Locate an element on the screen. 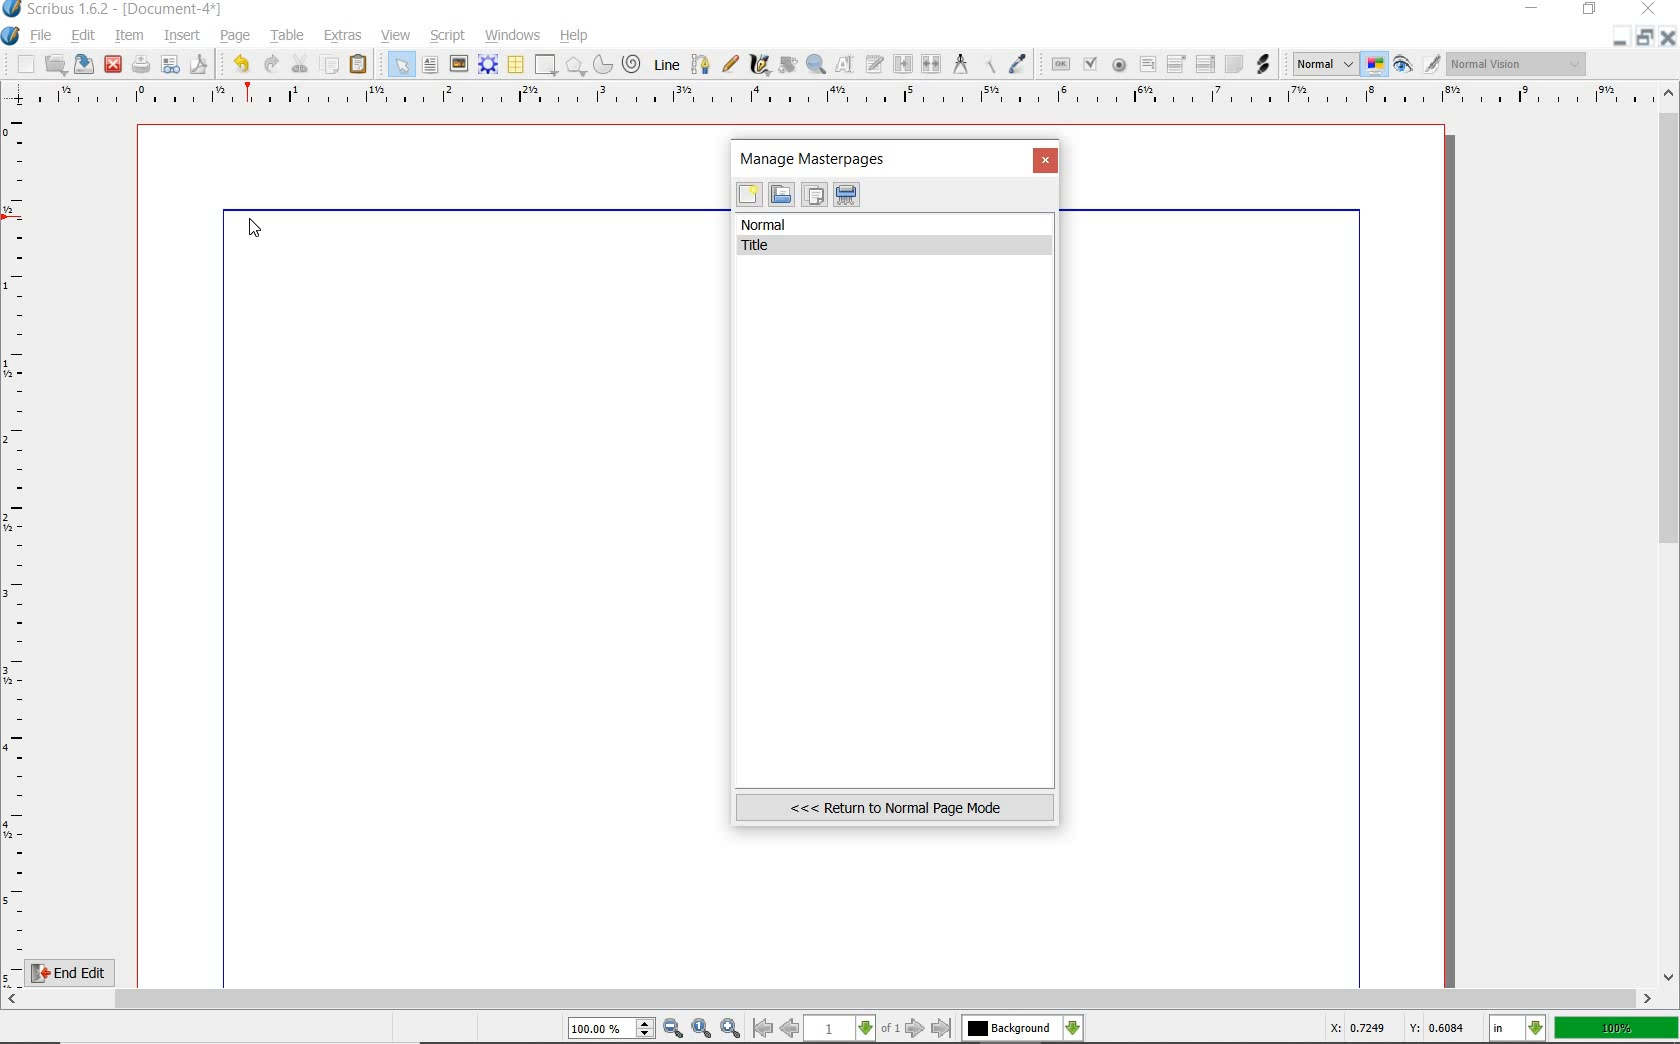 This screenshot has height=1044, width=1680. polygon is located at coordinates (575, 67).